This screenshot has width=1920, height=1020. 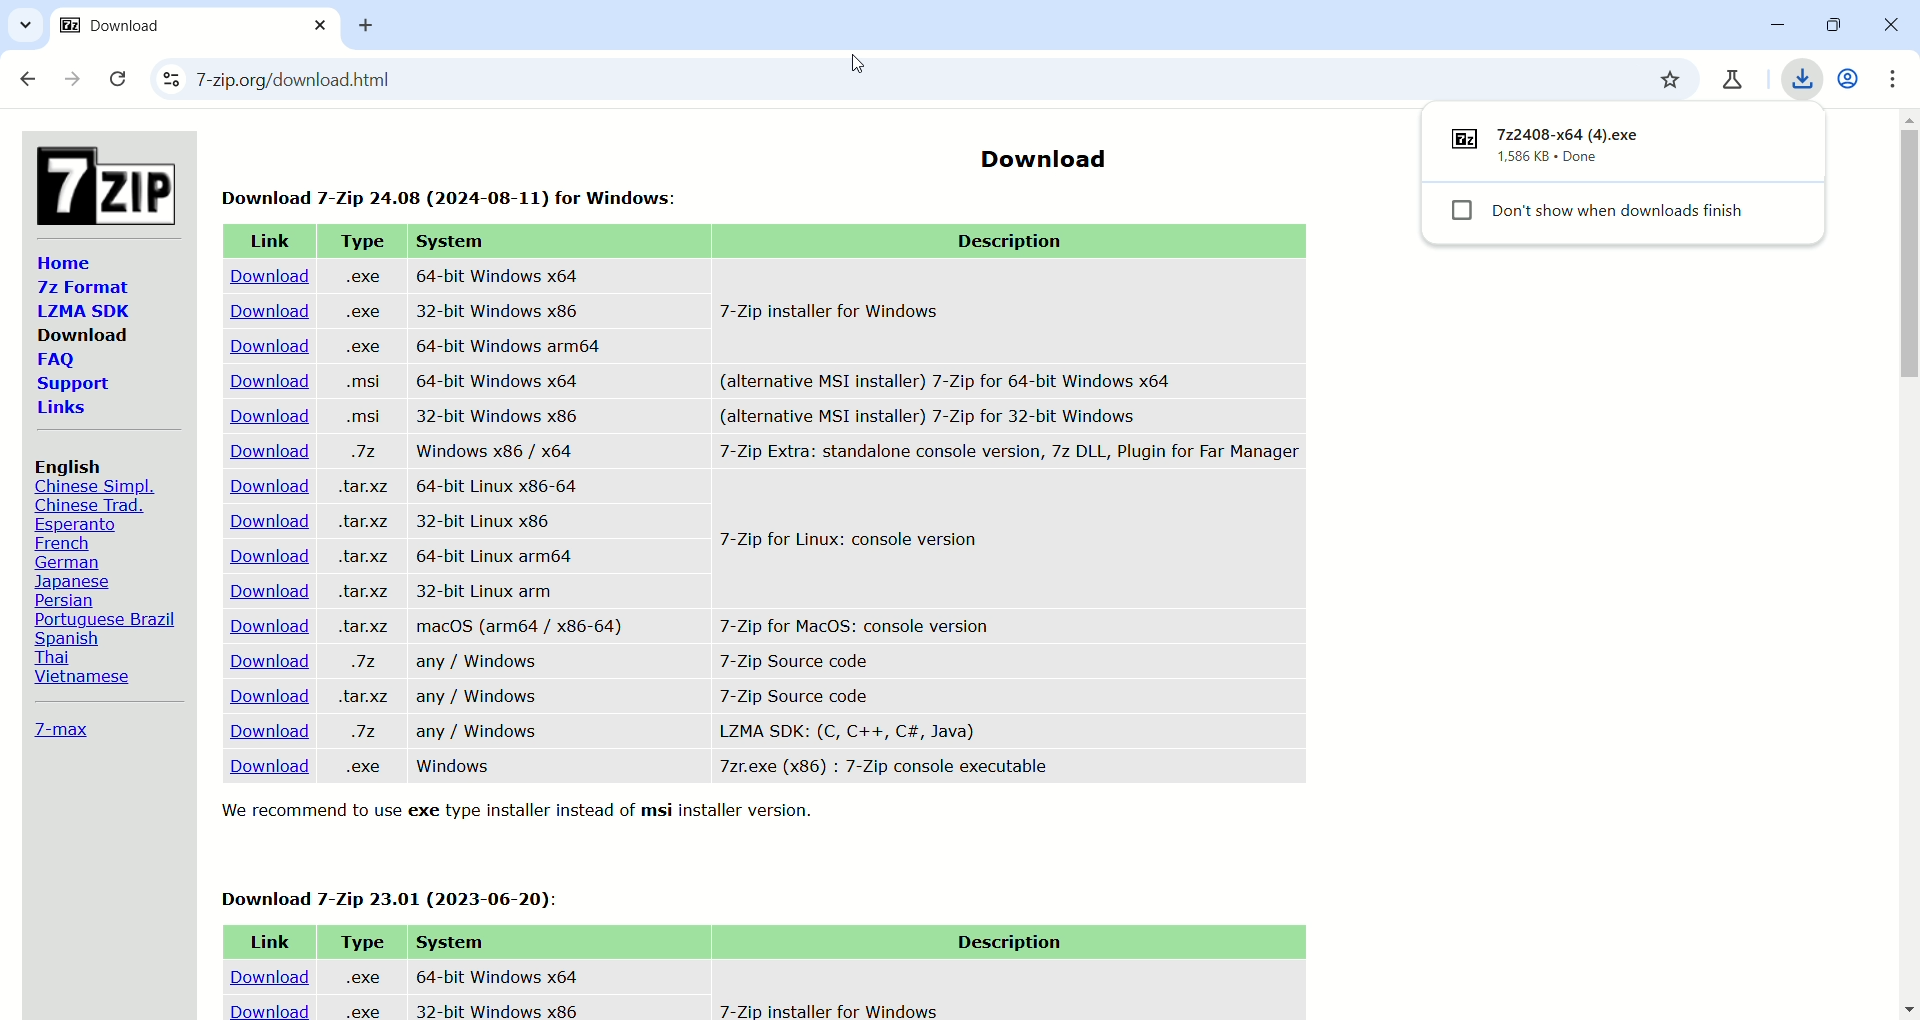 I want to click on new tab, so click(x=375, y=28).